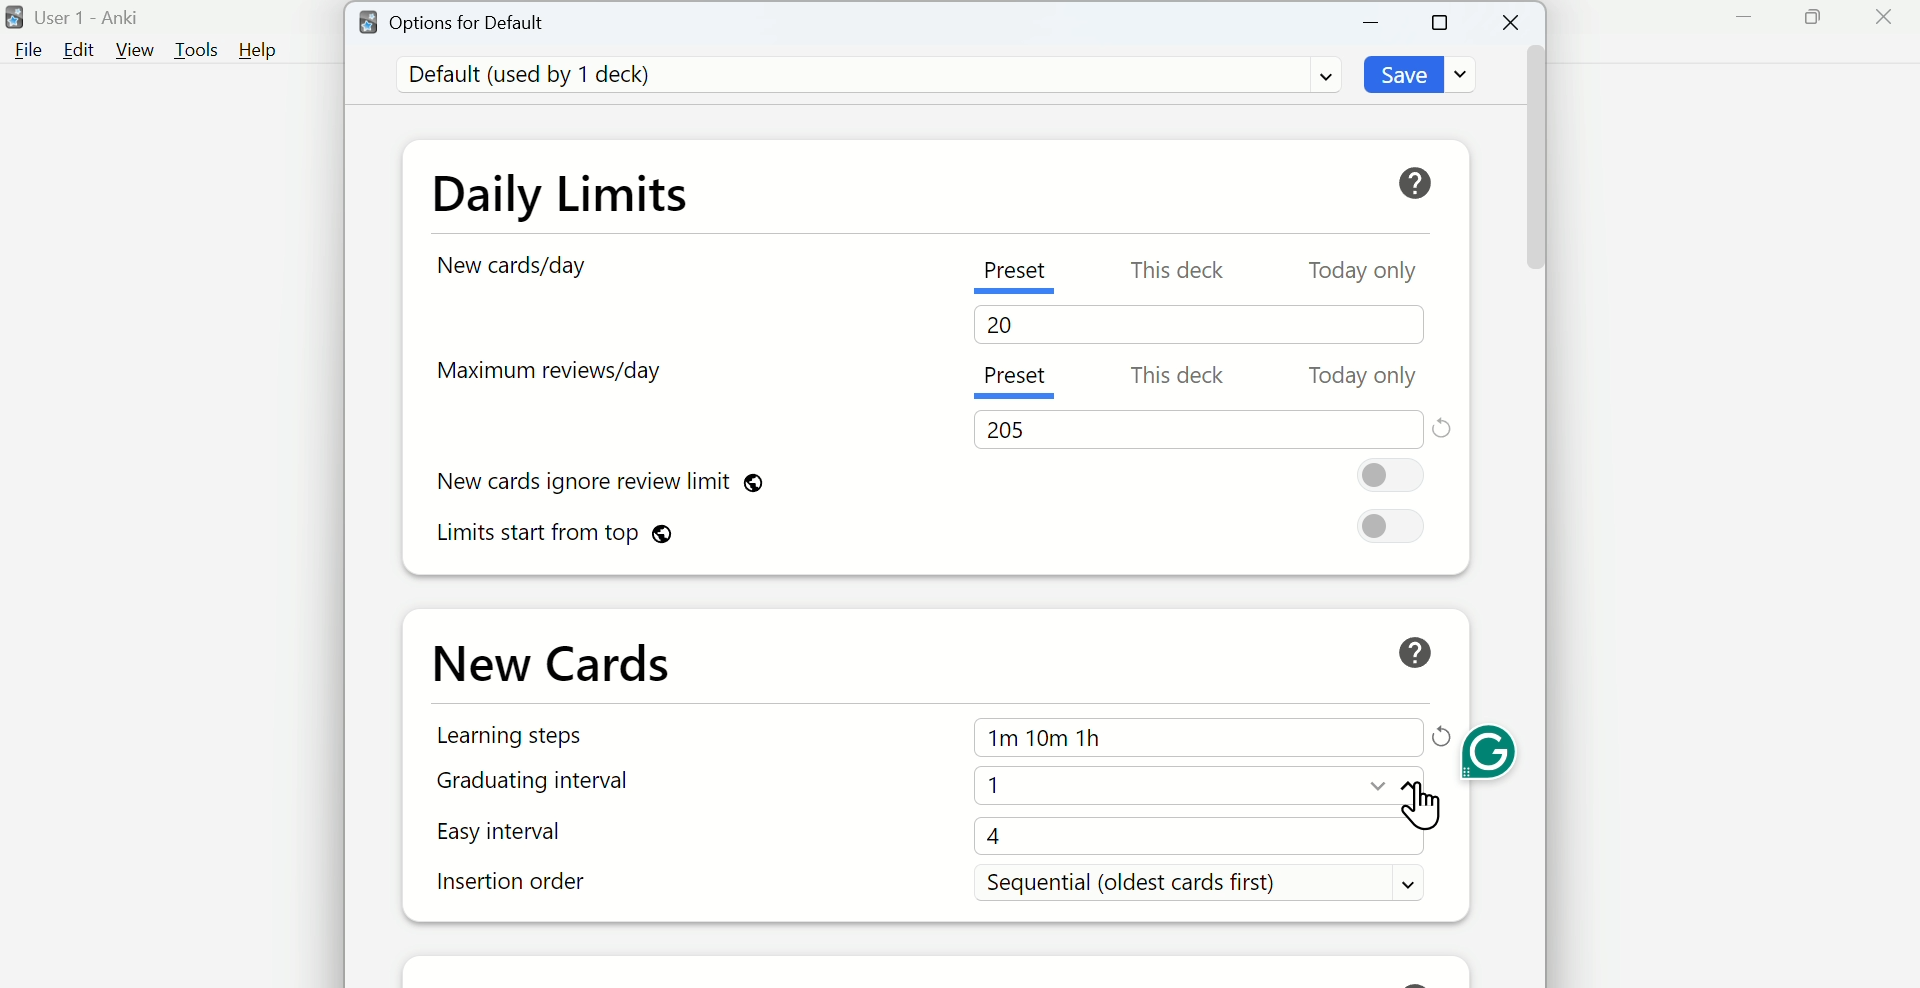  What do you see at coordinates (582, 189) in the screenshot?
I see `Daily Limits` at bounding box center [582, 189].